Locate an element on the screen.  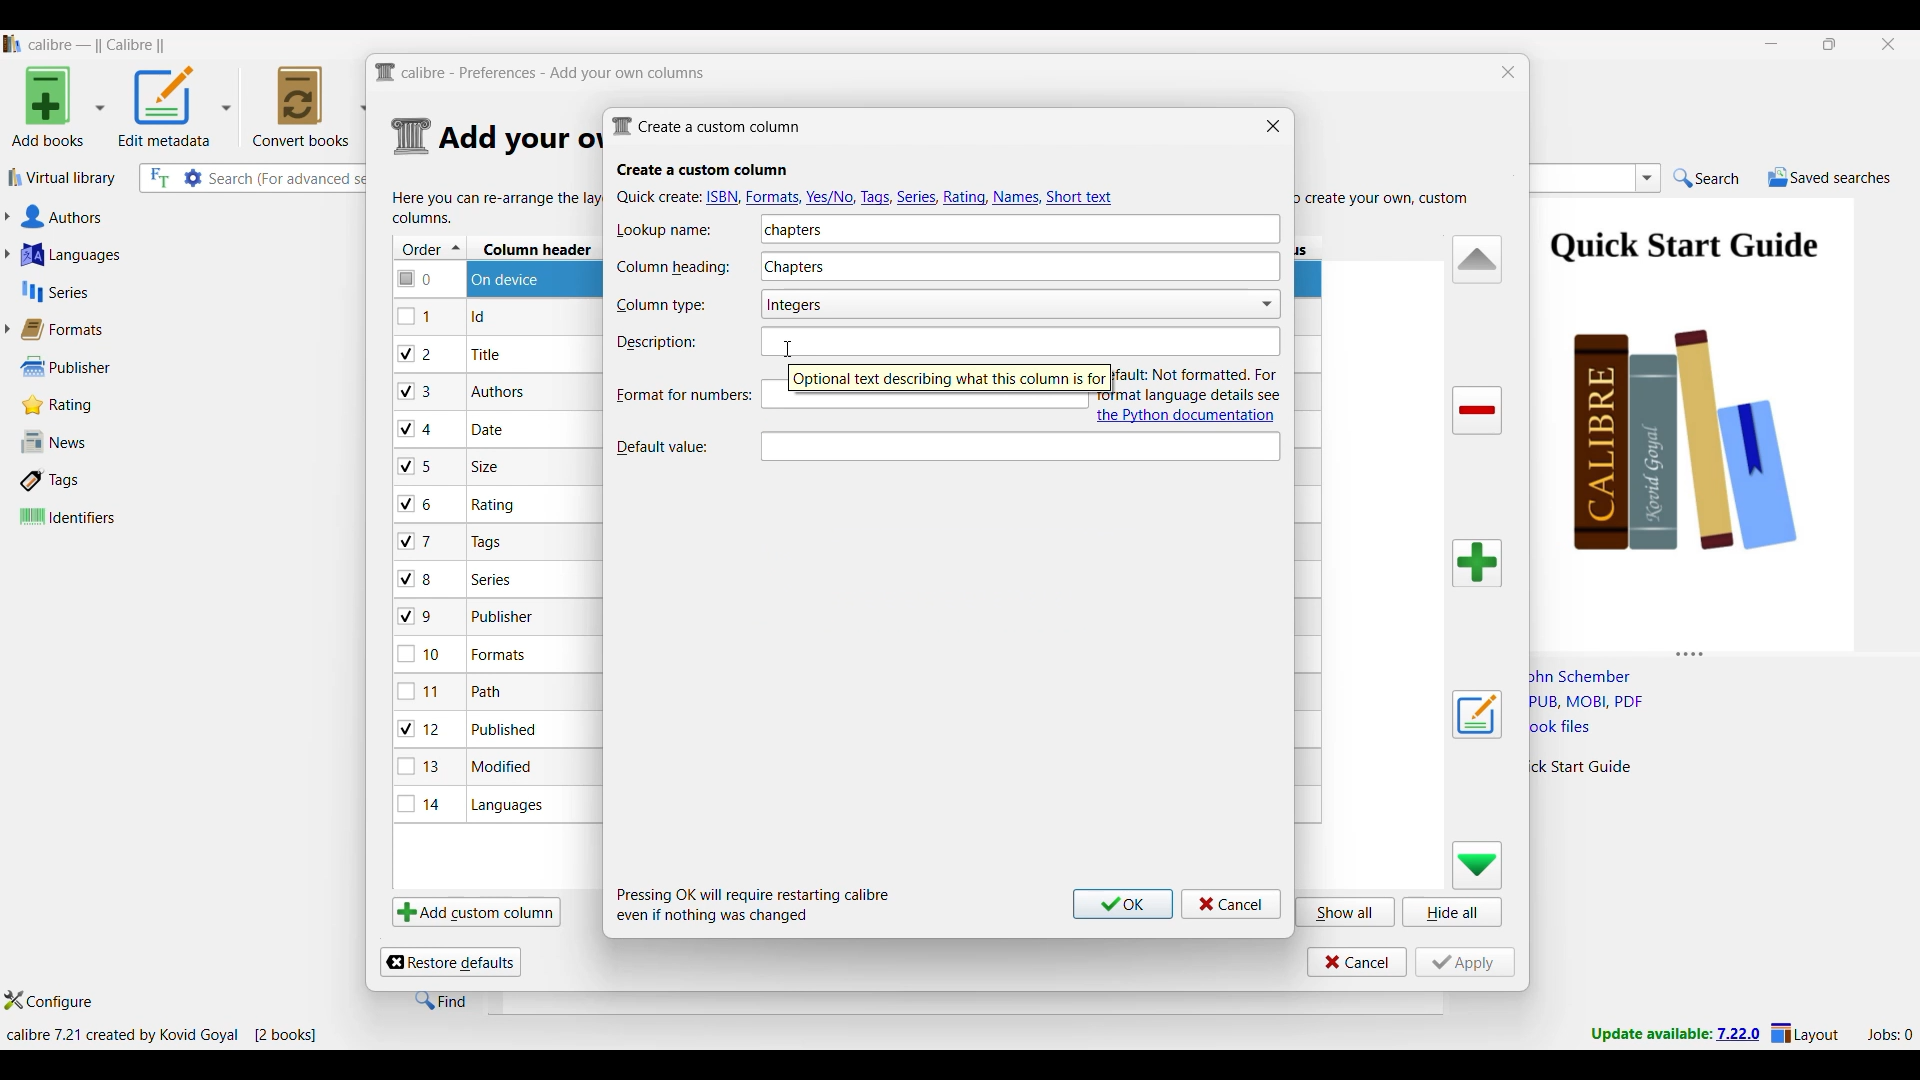
Column type options is located at coordinates (945, 306).